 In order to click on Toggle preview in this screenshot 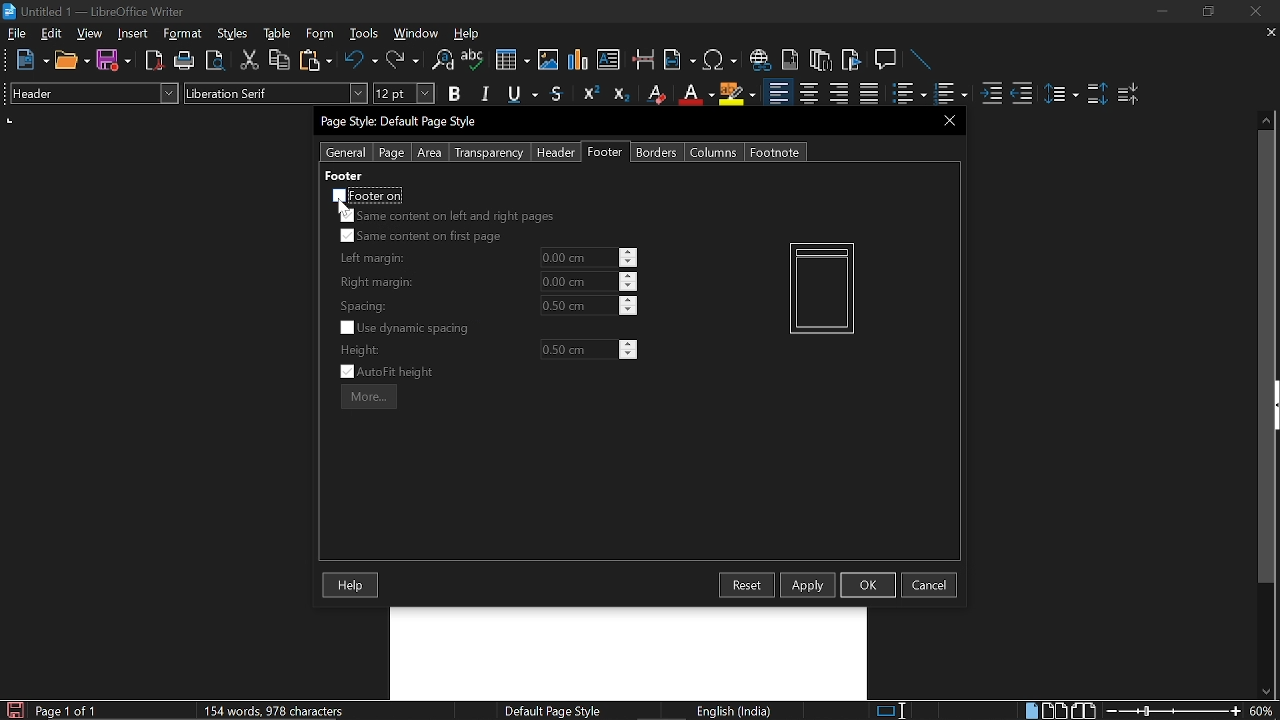, I will do `click(214, 61)`.